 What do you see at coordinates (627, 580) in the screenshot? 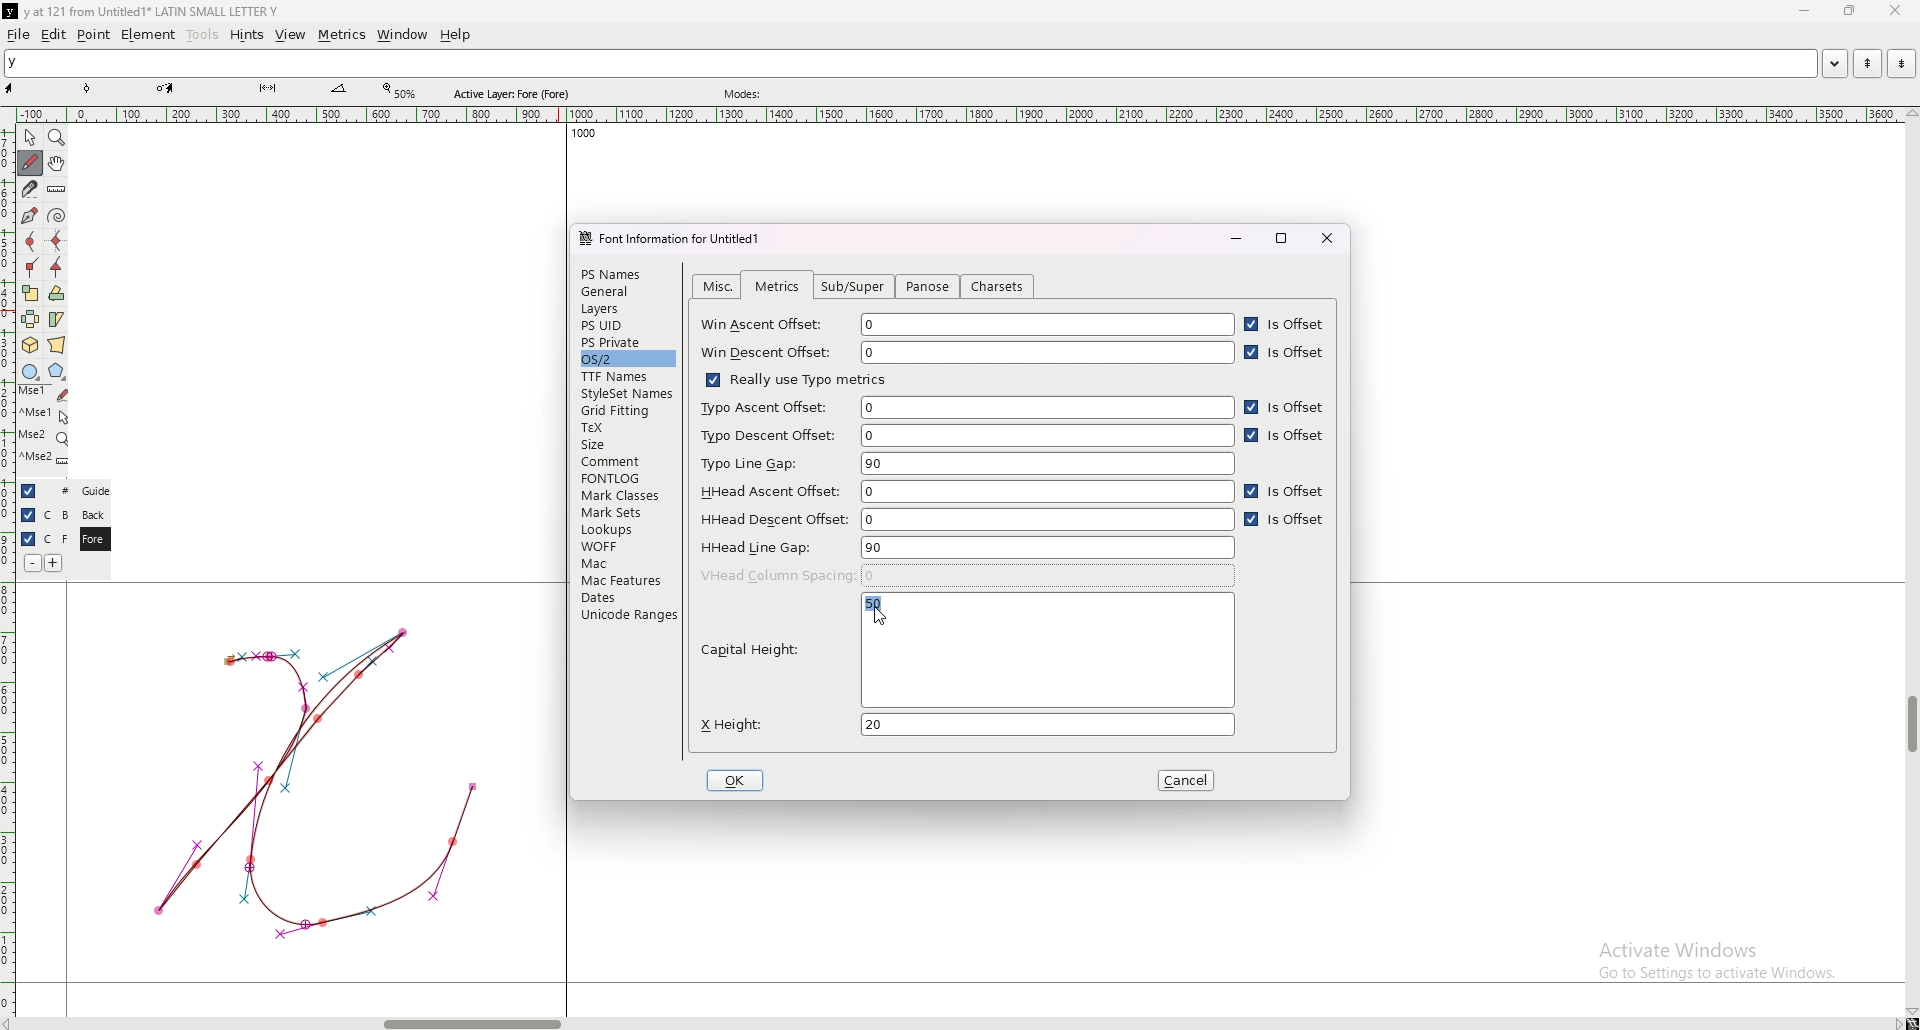
I see `mac features` at bounding box center [627, 580].